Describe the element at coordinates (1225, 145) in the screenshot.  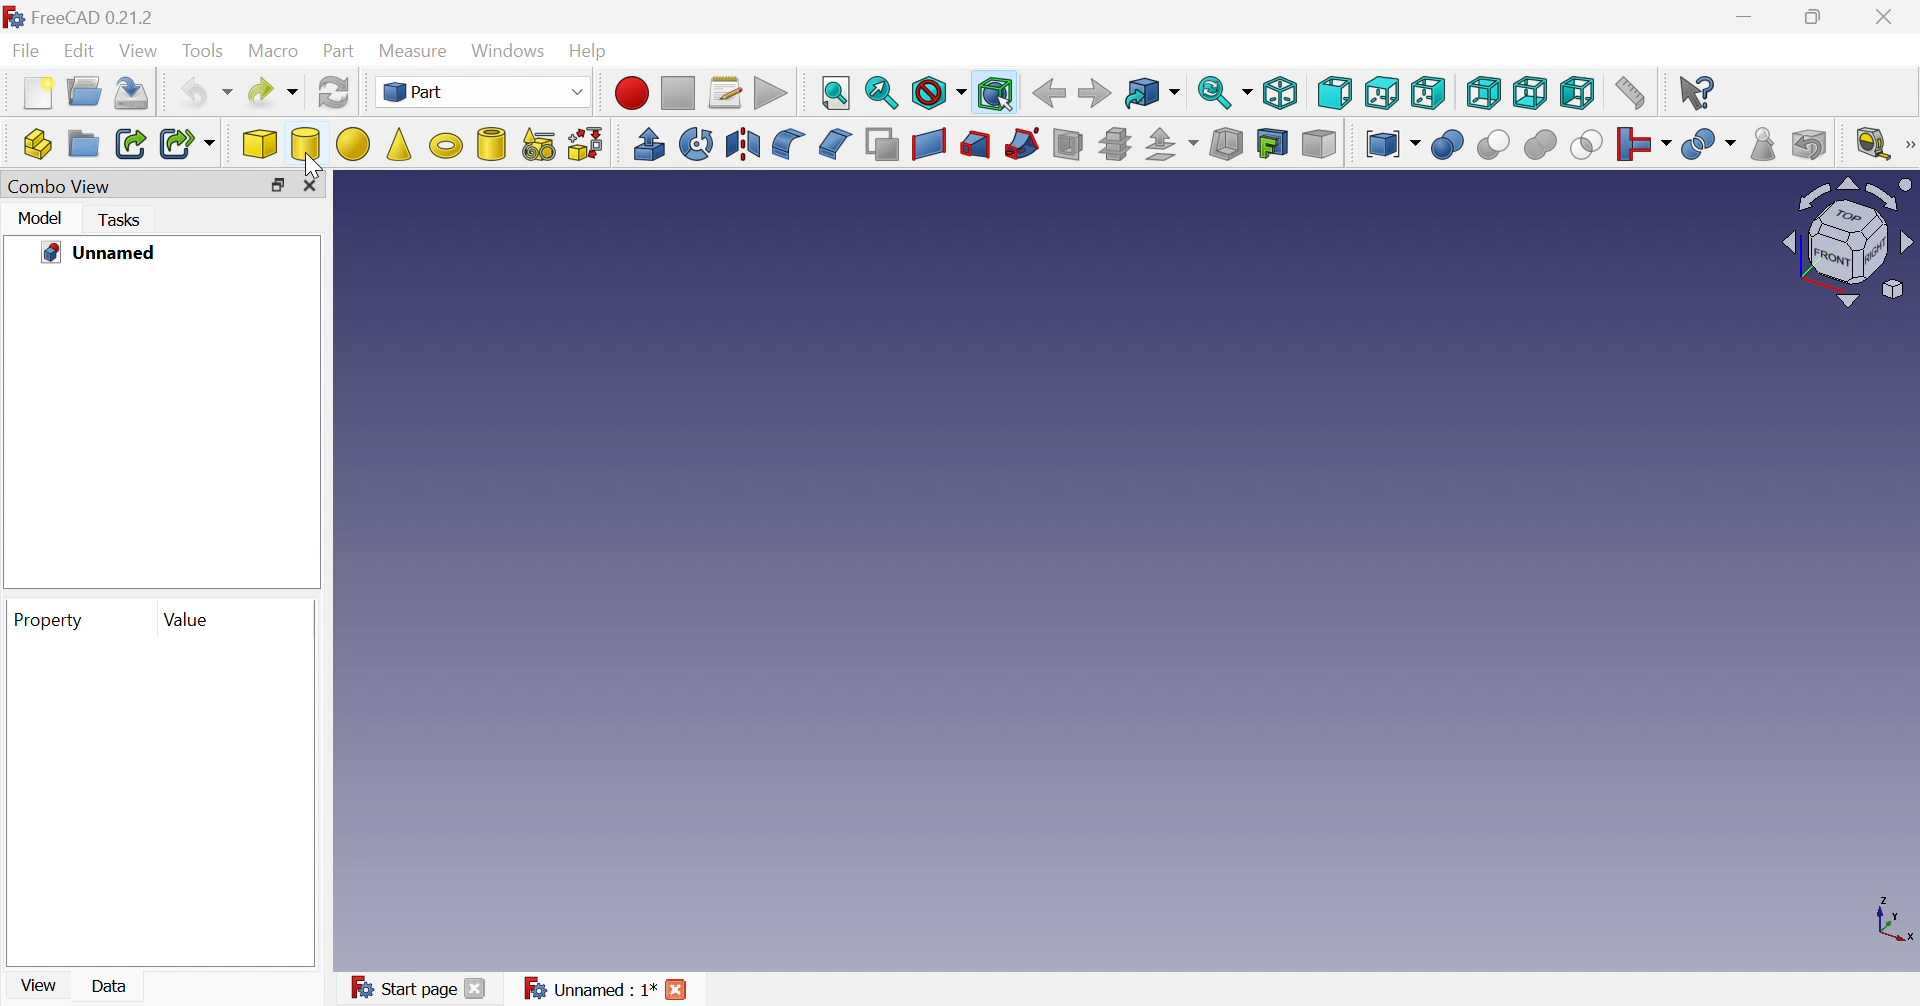
I see `Thickness` at that location.